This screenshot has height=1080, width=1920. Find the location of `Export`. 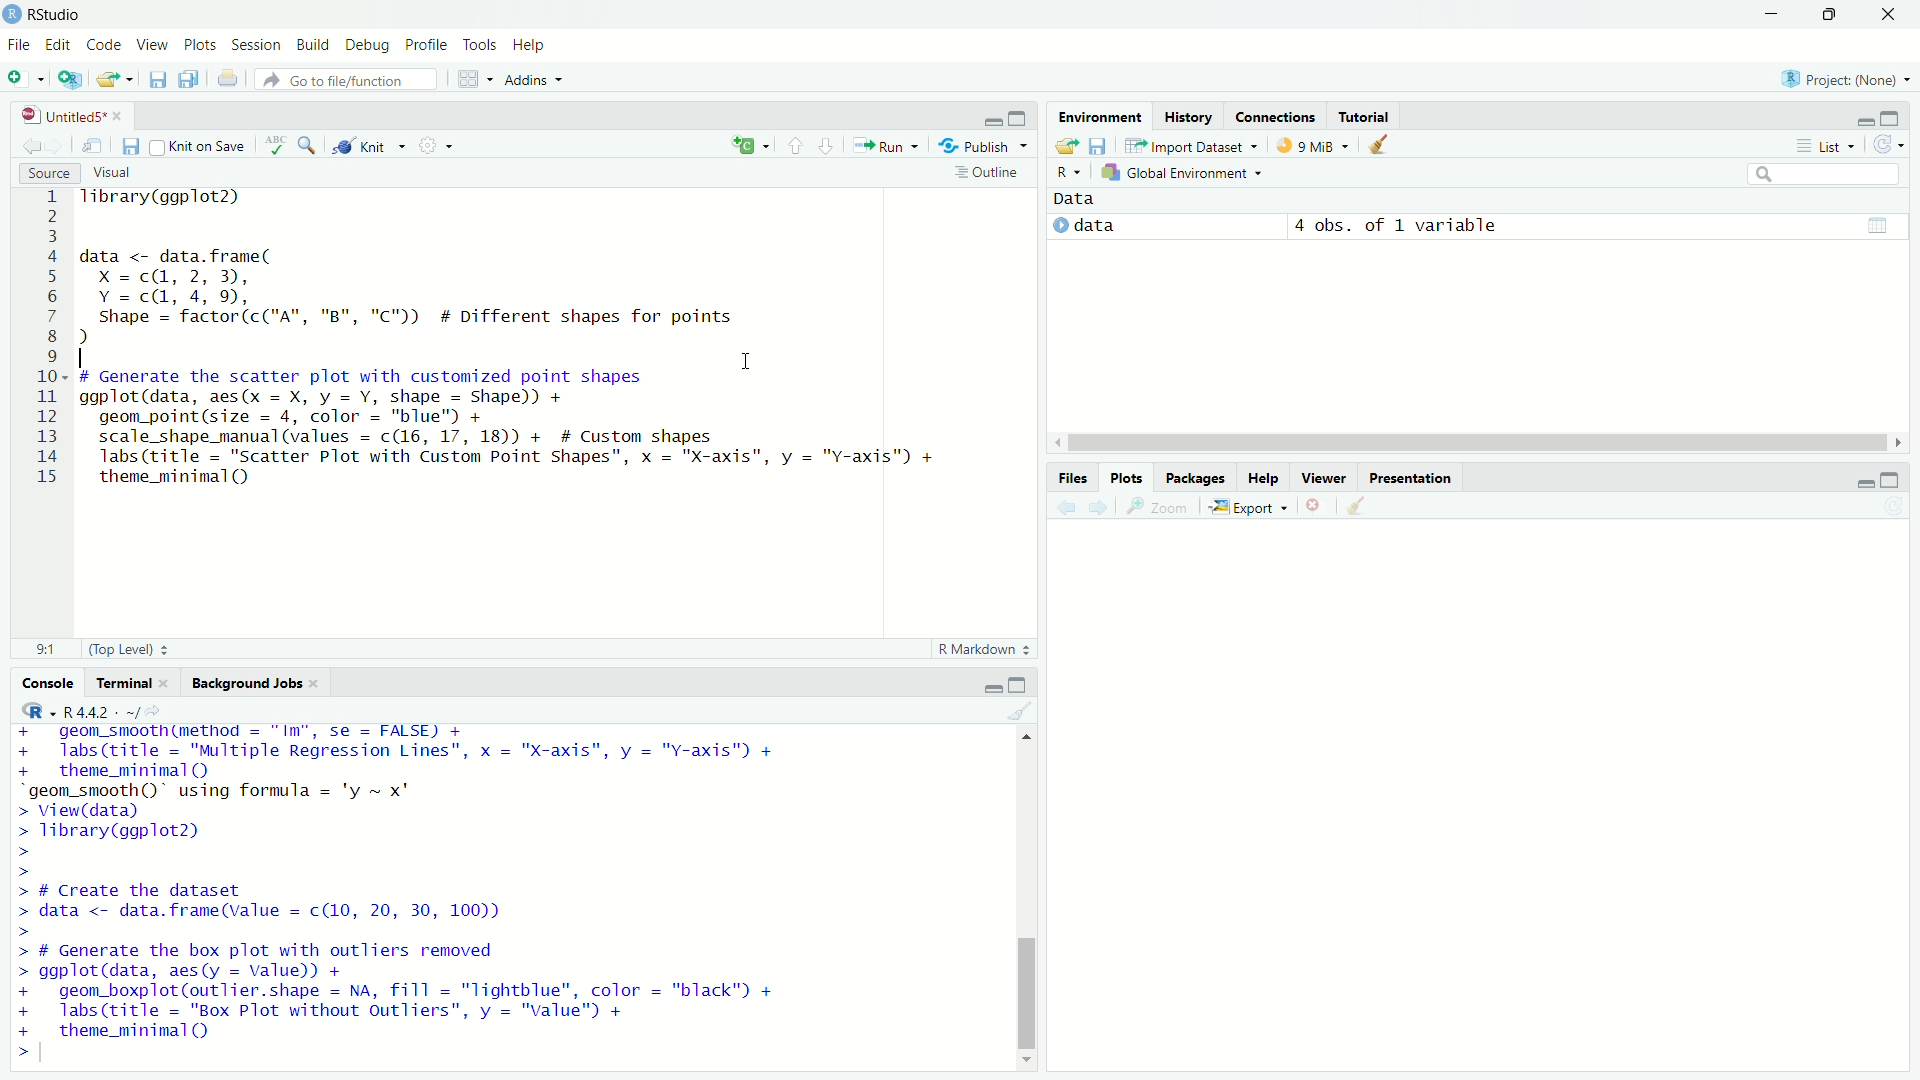

Export is located at coordinates (1247, 507).